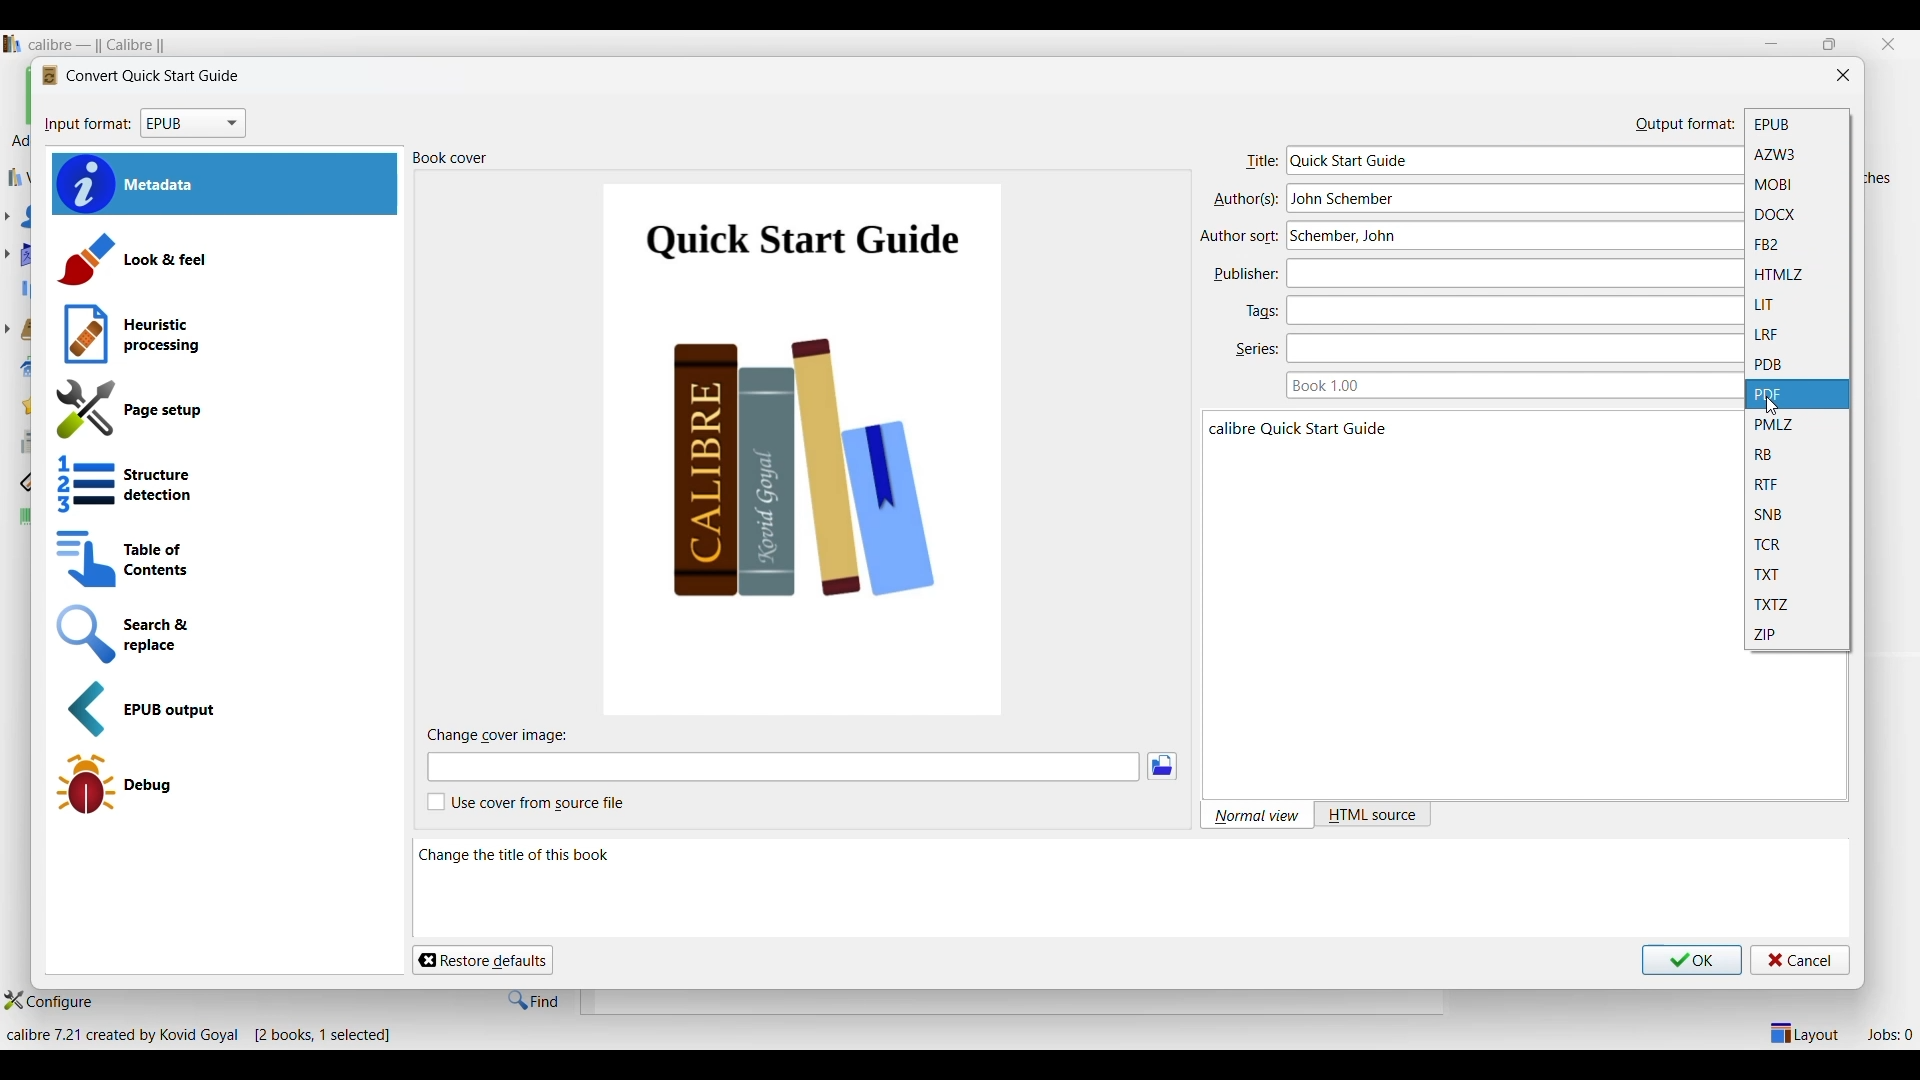 This screenshot has height=1080, width=1920. Describe the element at coordinates (1797, 424) in the screenshot. I see `PMLZ` at that location.